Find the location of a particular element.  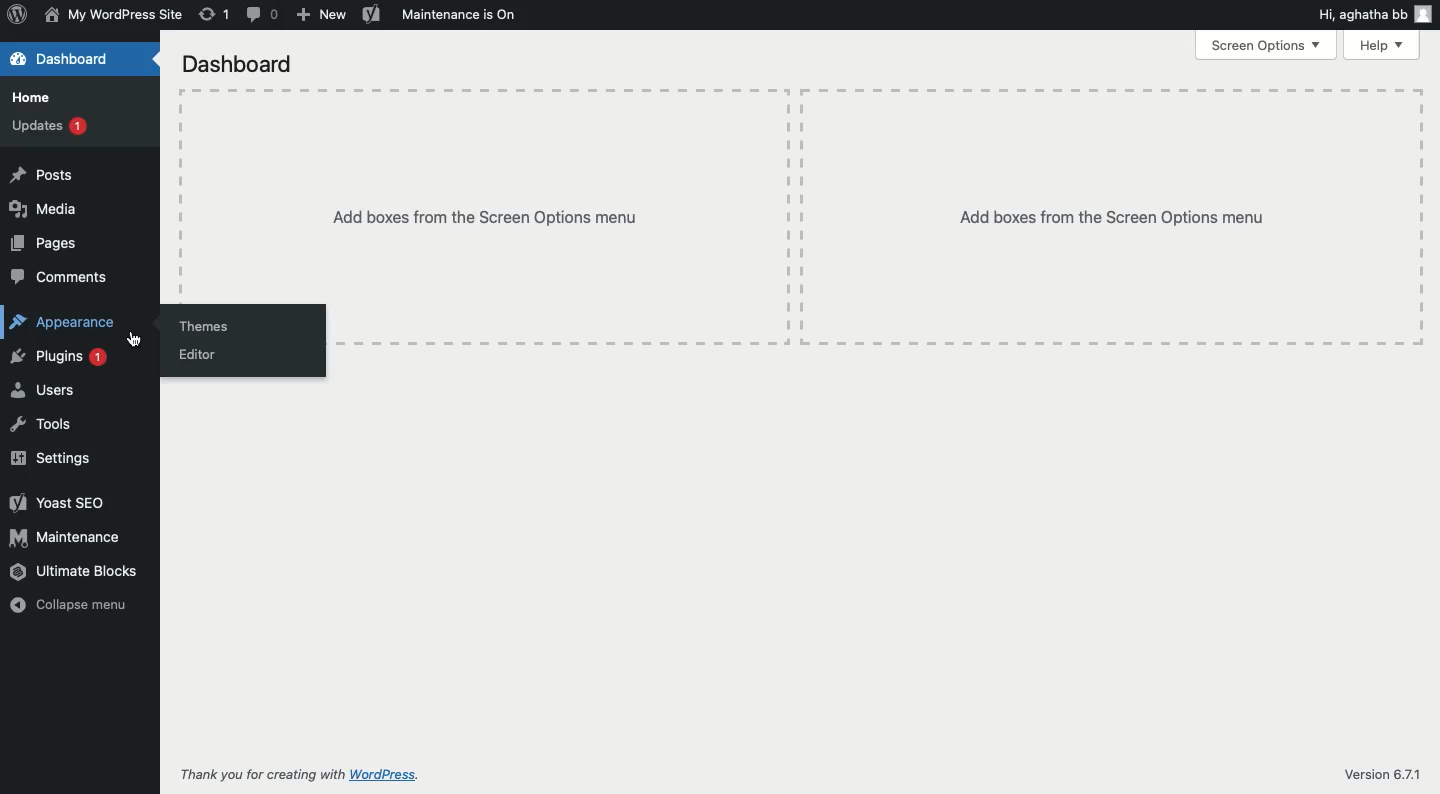

Add boxes from the screen options menu is located at coordinates (803, 194).